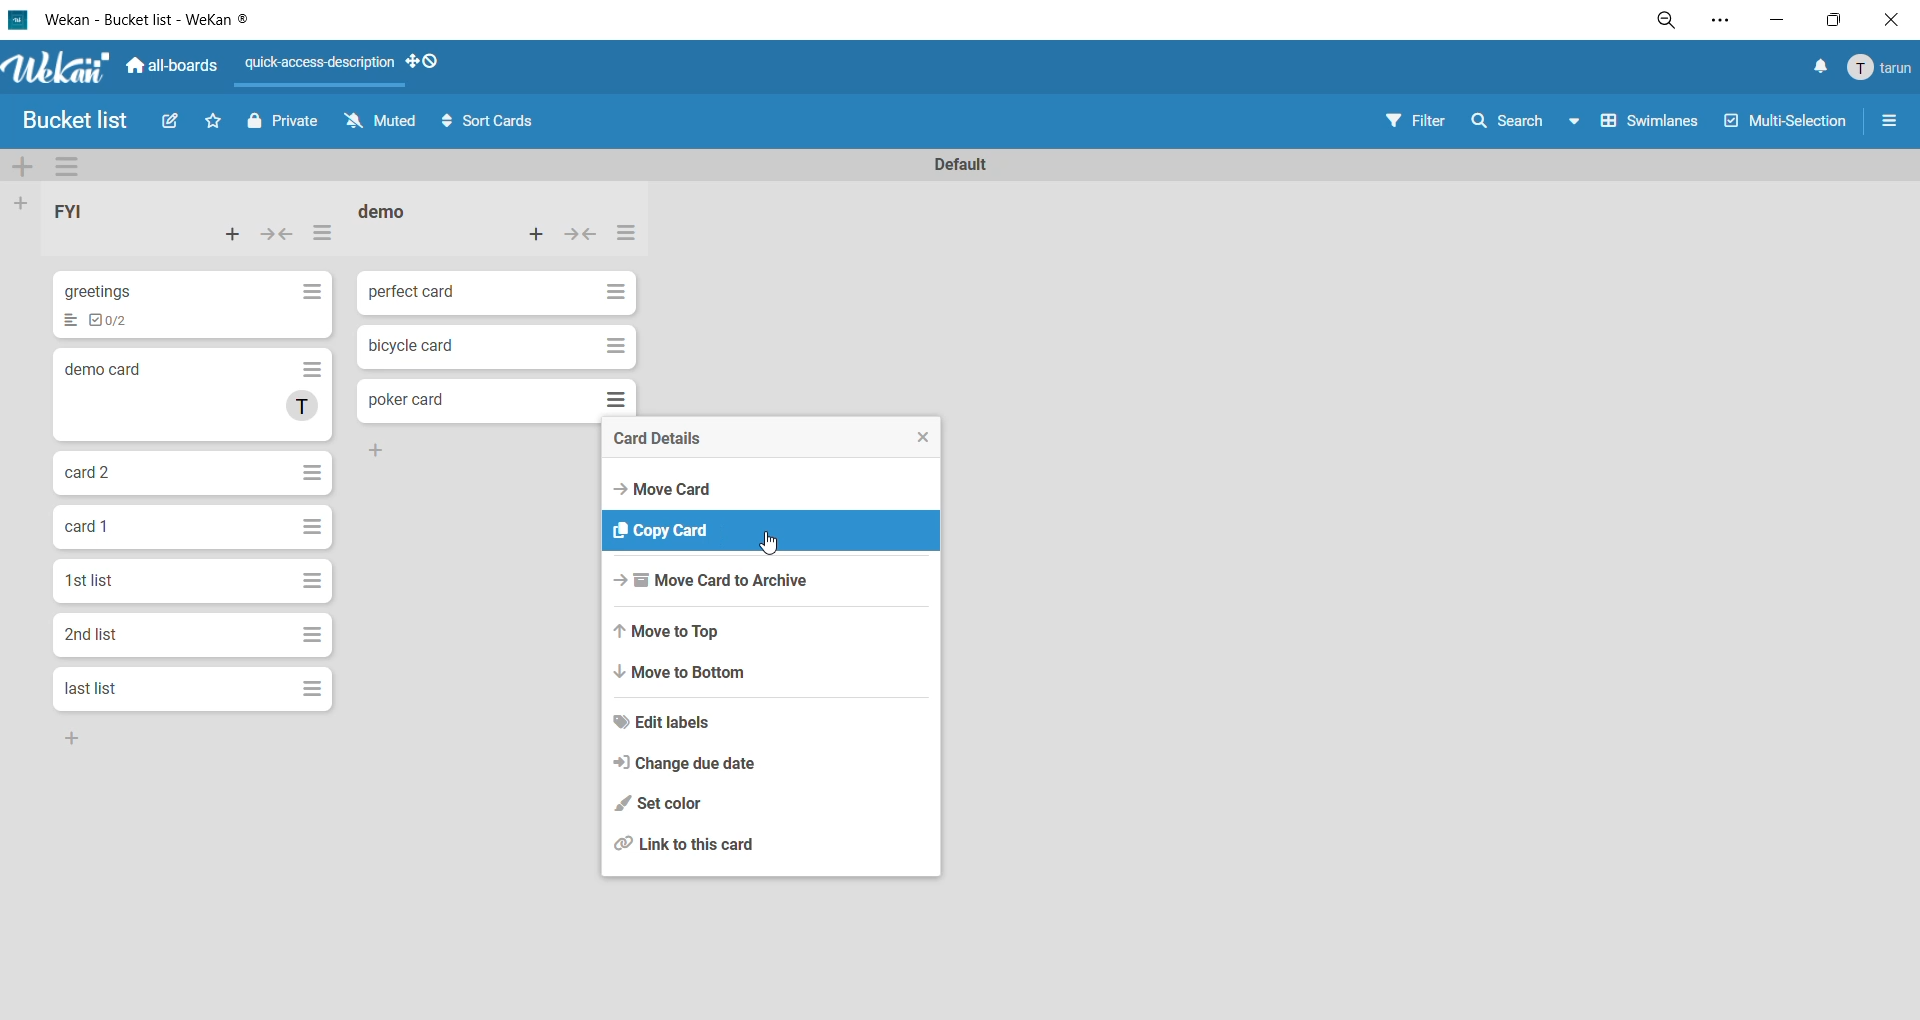  What do you see at coordinates (382, 450) in the screenshot?
I see `Add button` at bounding box center [382, 450].